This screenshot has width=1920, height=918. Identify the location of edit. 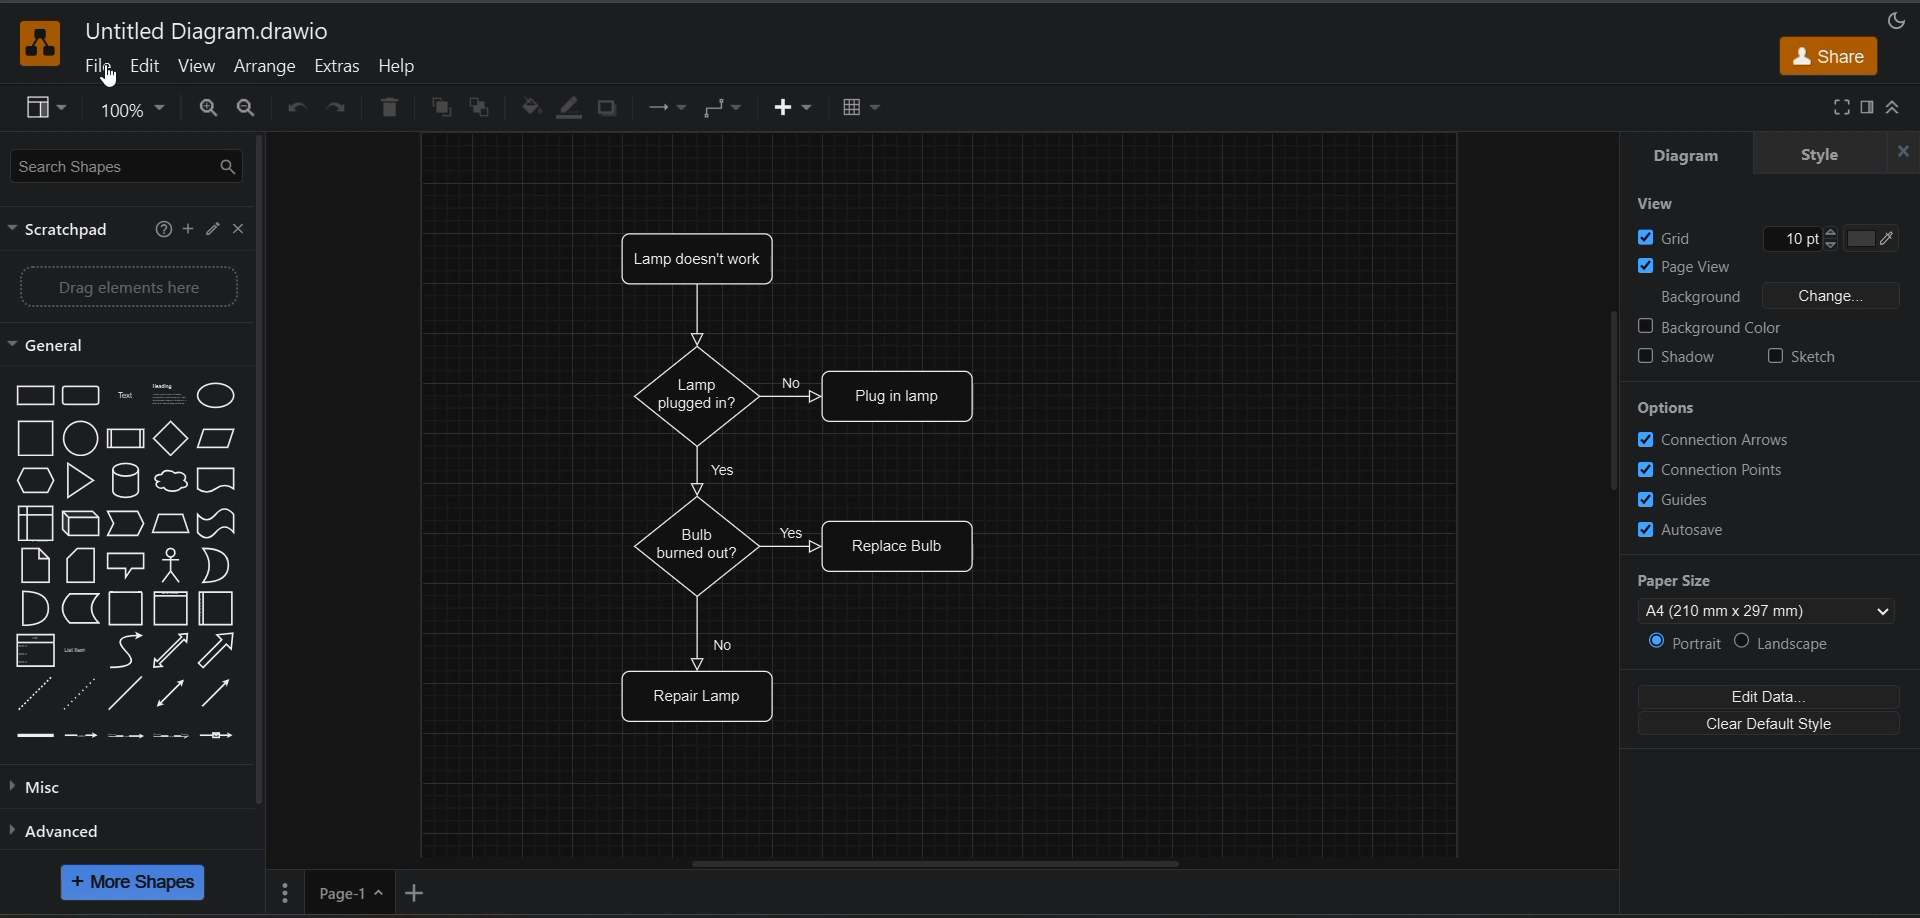
(209, 230).